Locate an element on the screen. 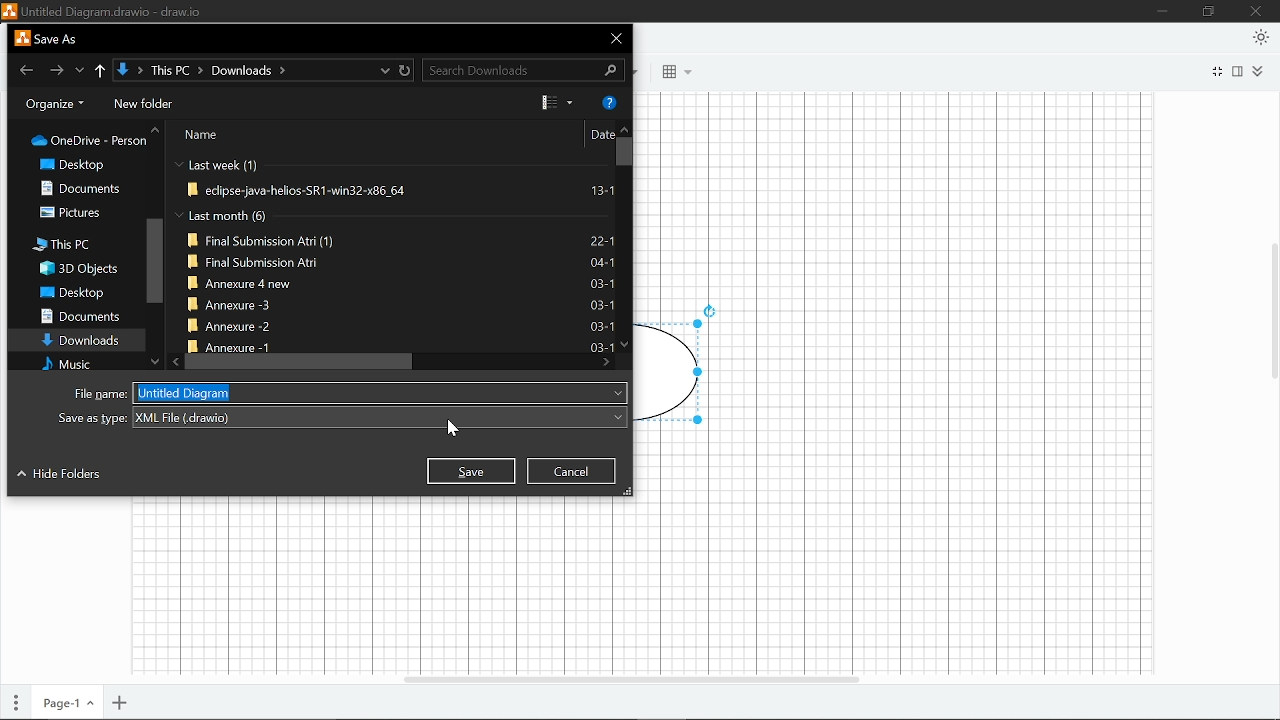 The image size is (1280, 720). Current folder is located at coordinates (124, 70).